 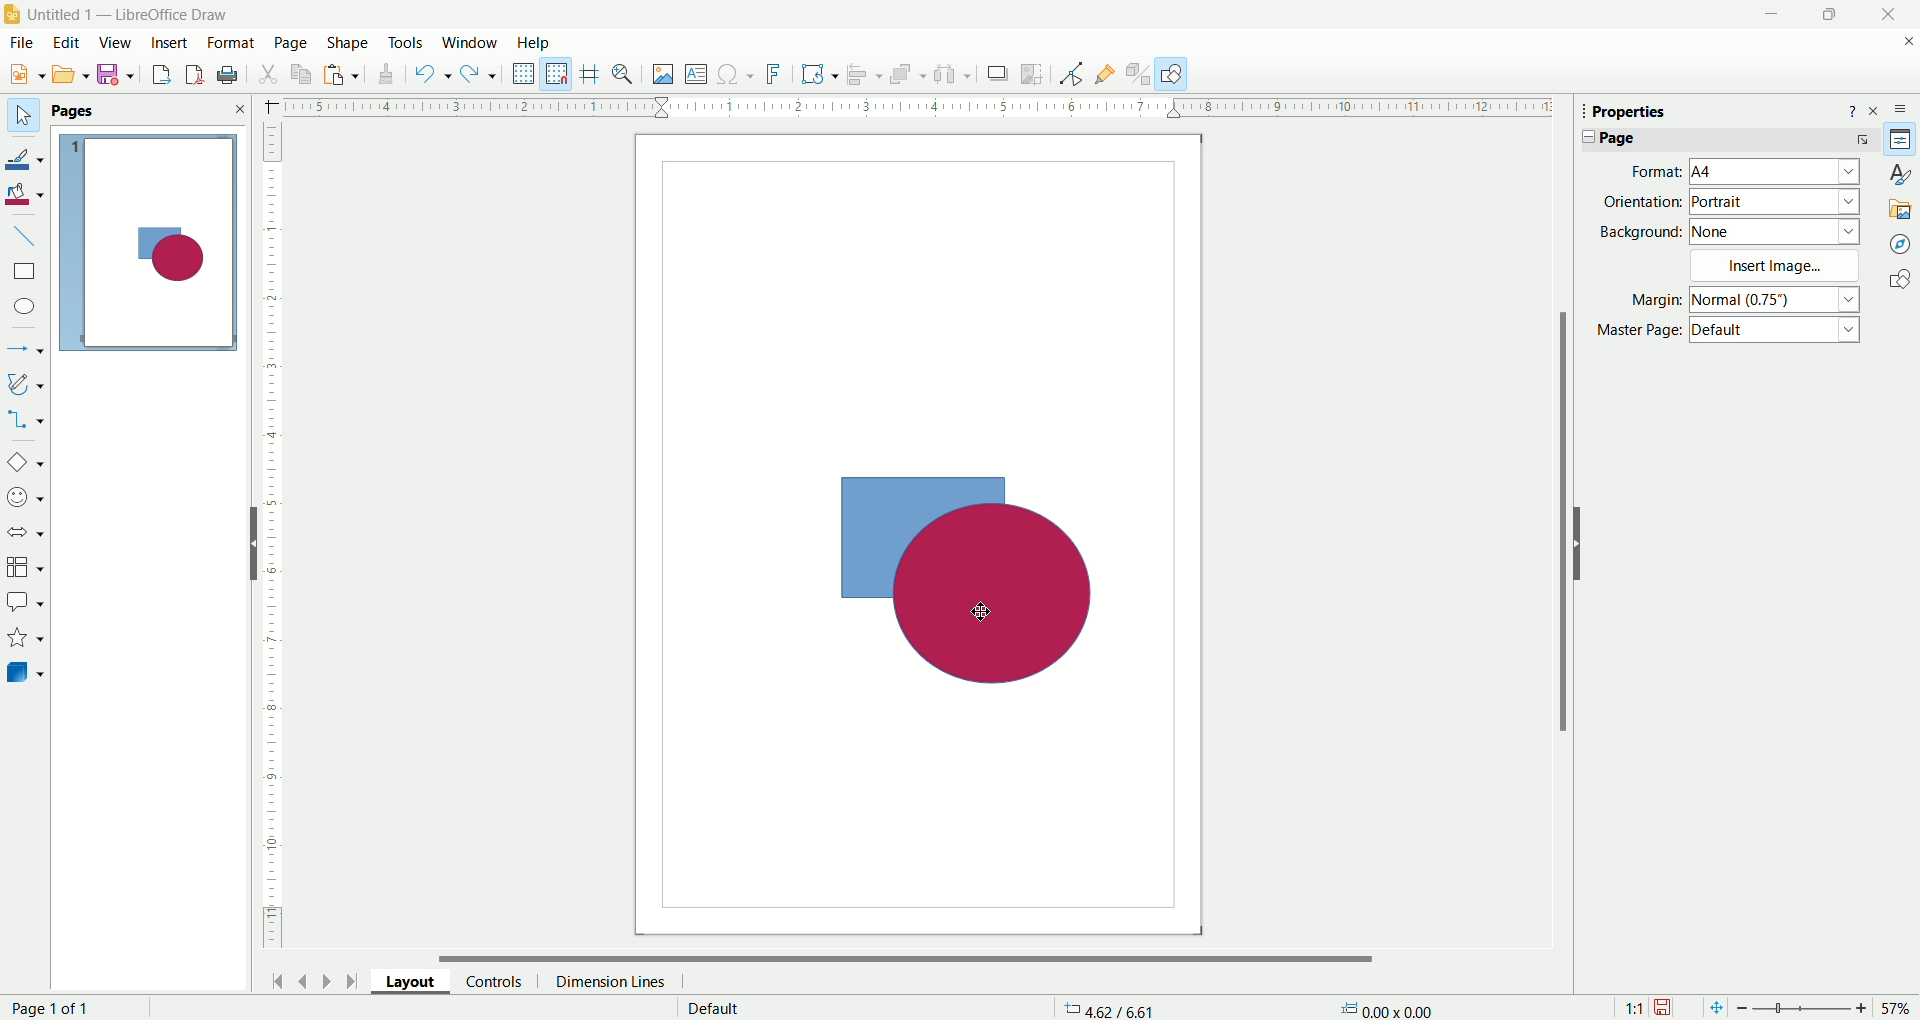 What do you see at coordinates (231, 74) in the screenshot?
I see `print` at bounding box center [231, 74].